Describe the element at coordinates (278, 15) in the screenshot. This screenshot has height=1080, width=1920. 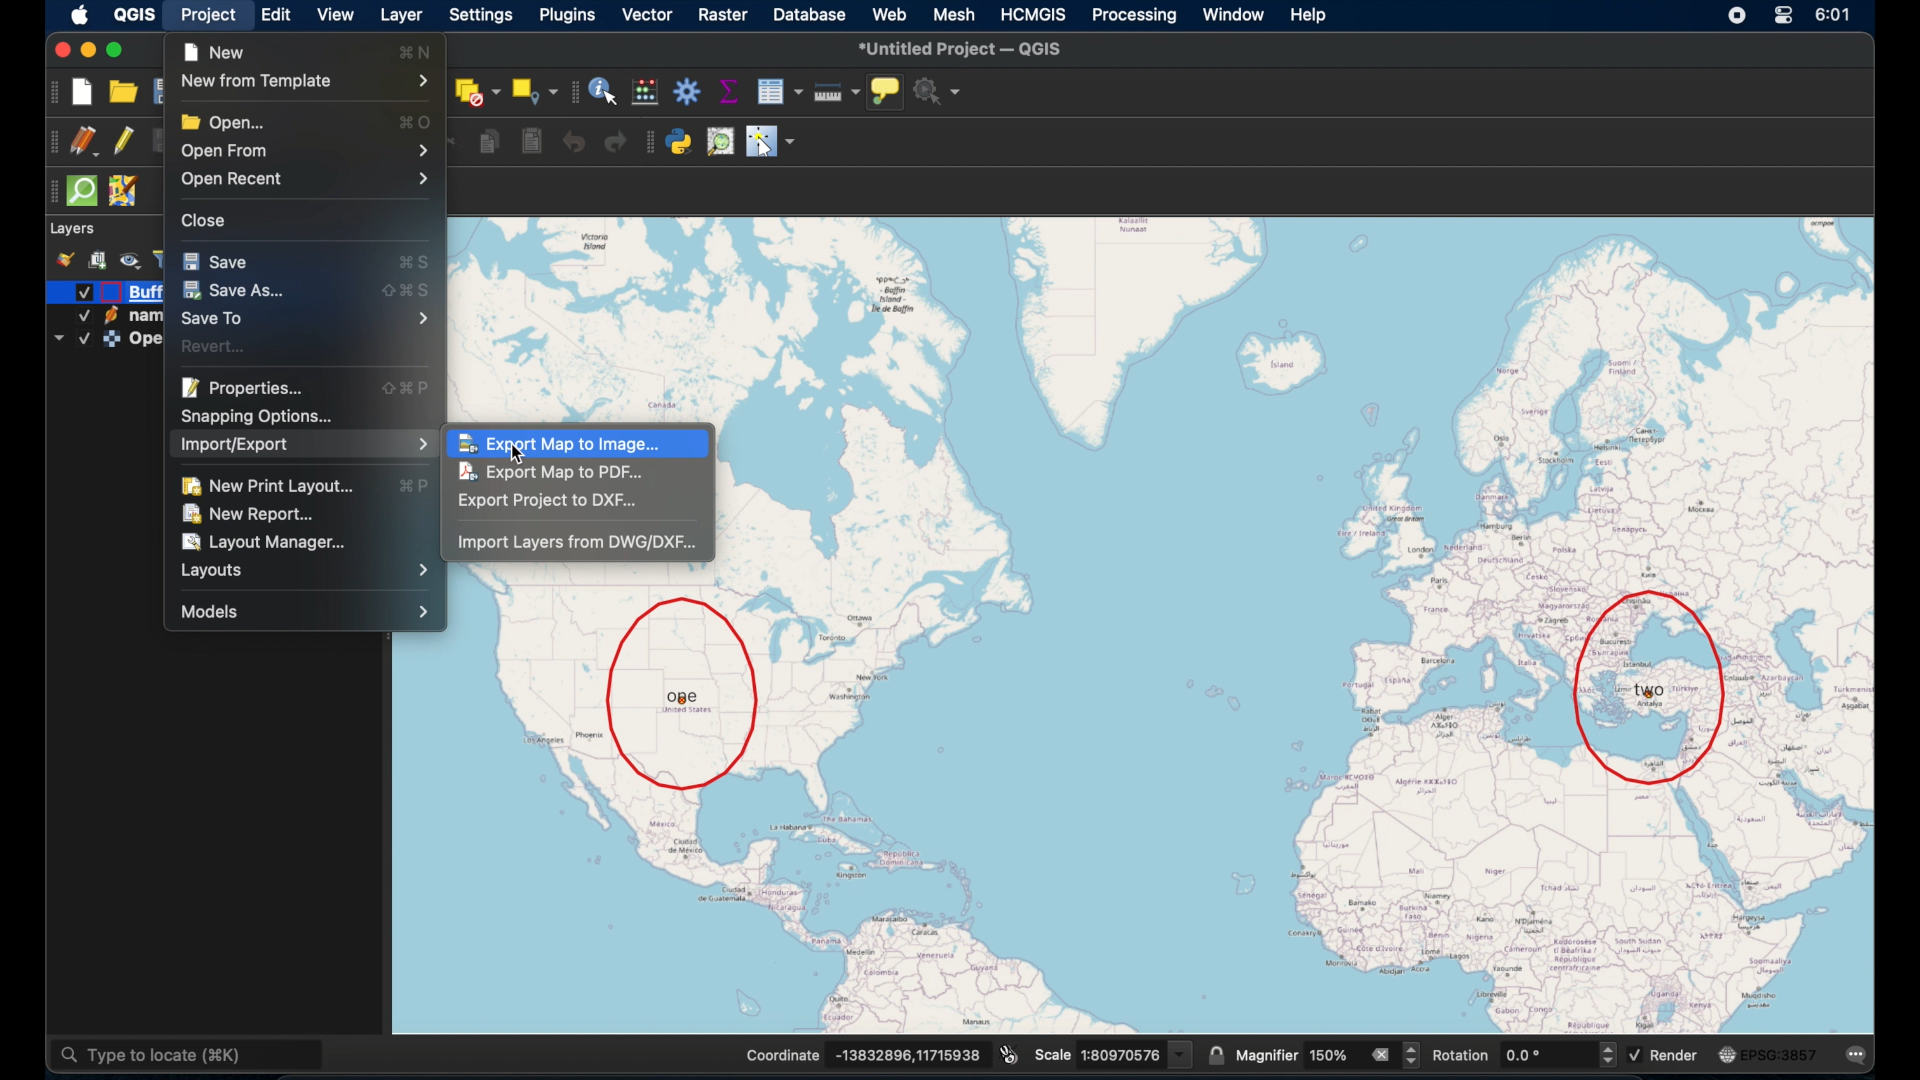
I see `edit` at that location.